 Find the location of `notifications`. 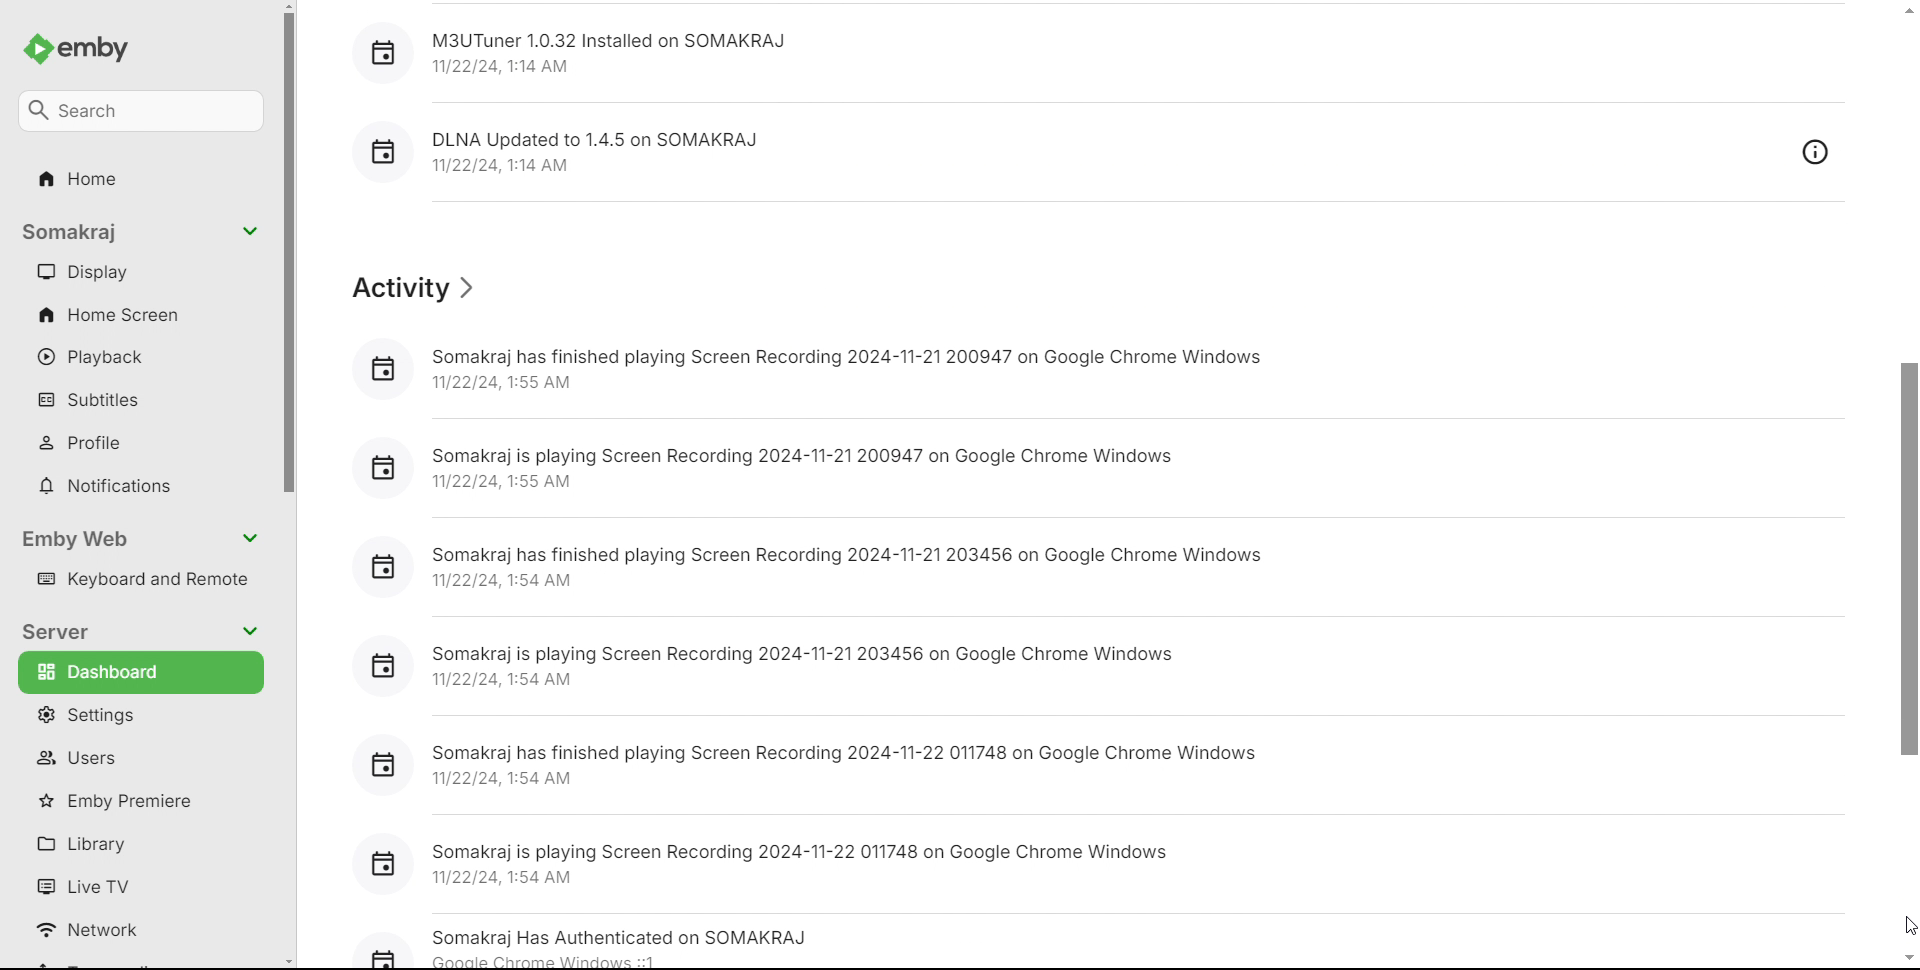

notifications is located at coordinates (140, 484).